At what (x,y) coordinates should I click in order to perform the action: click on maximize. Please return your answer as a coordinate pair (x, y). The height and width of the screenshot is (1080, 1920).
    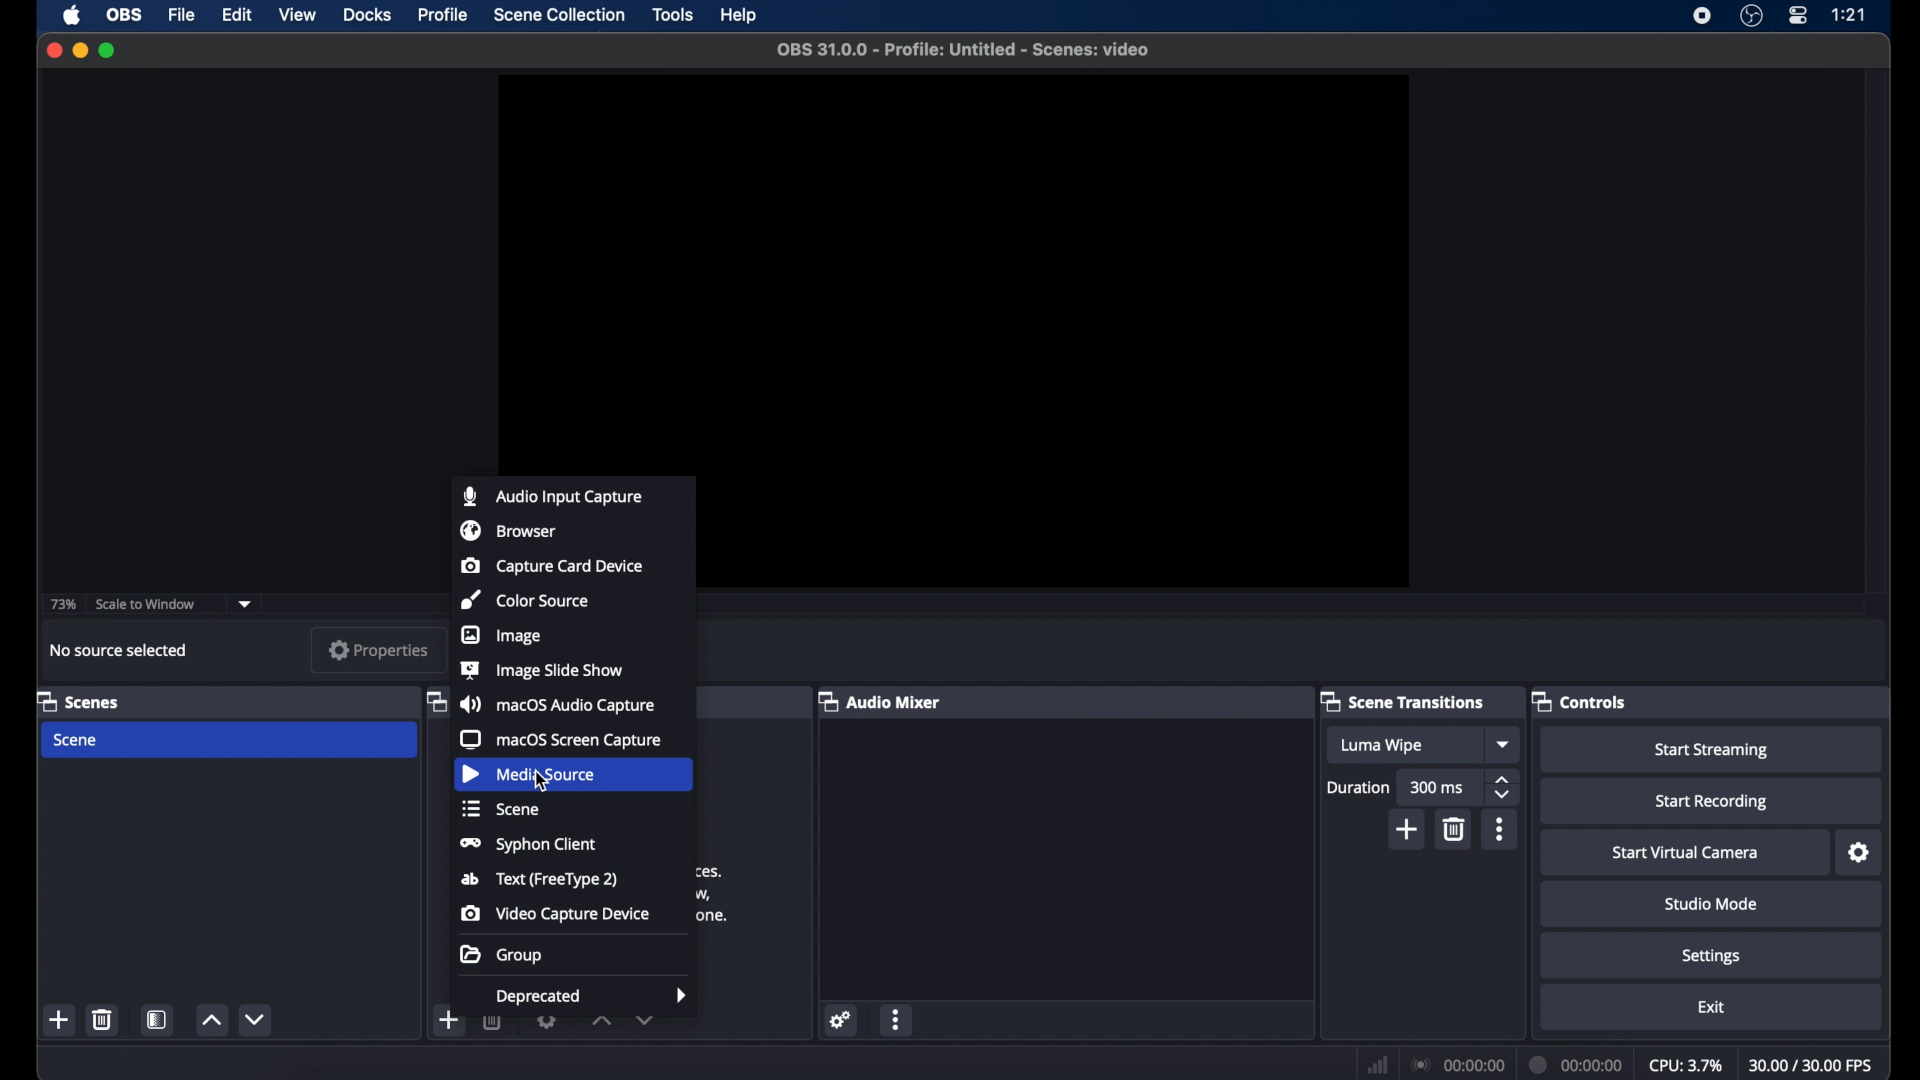
    Looking at the image, I should click on (108, 50).